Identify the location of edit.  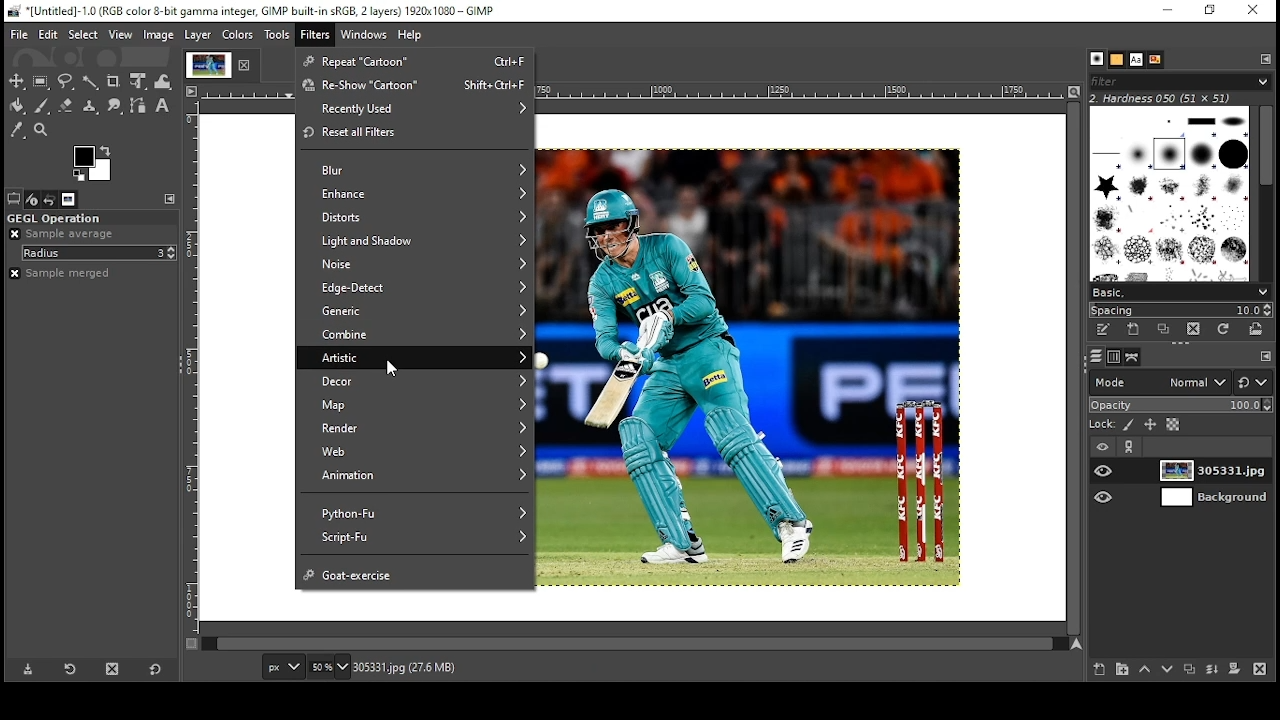
(50, 35).